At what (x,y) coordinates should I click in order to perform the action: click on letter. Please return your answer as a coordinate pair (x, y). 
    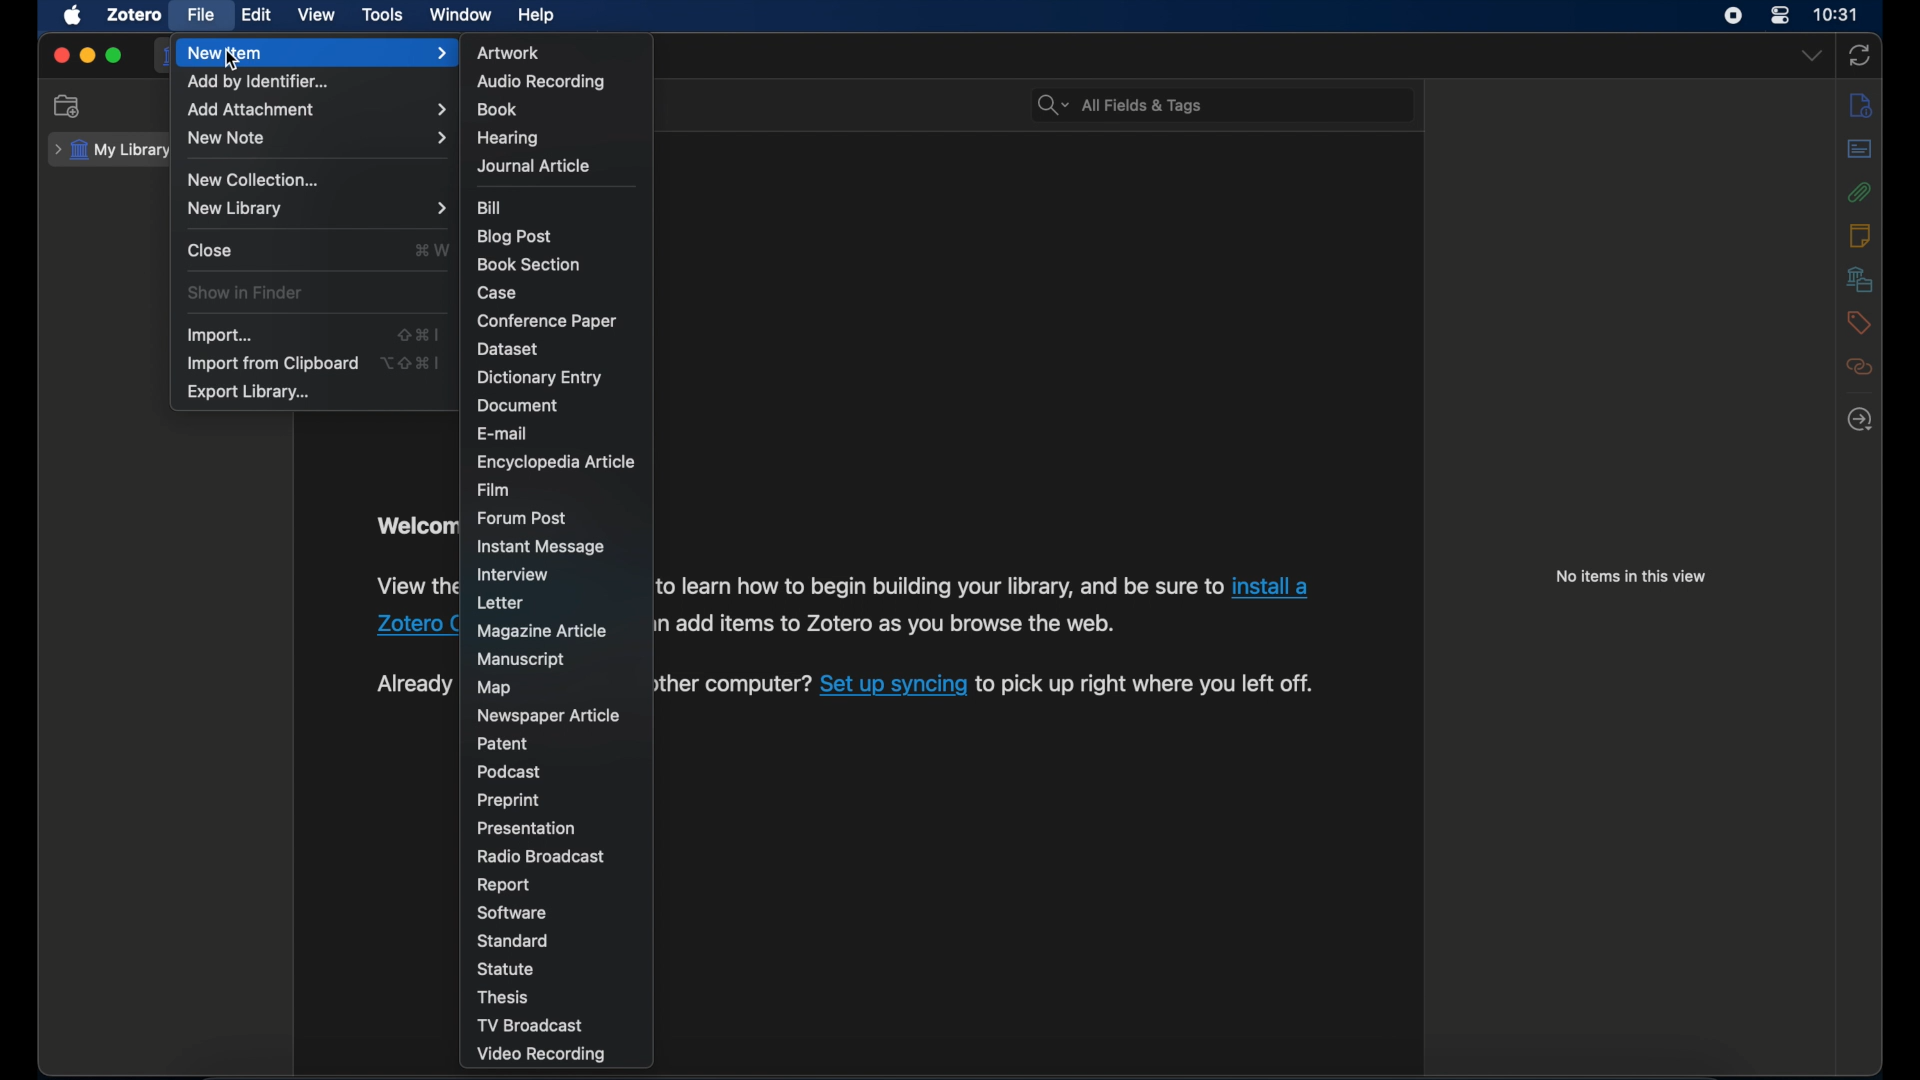
    Looking at the image, I should click on (502, 603).